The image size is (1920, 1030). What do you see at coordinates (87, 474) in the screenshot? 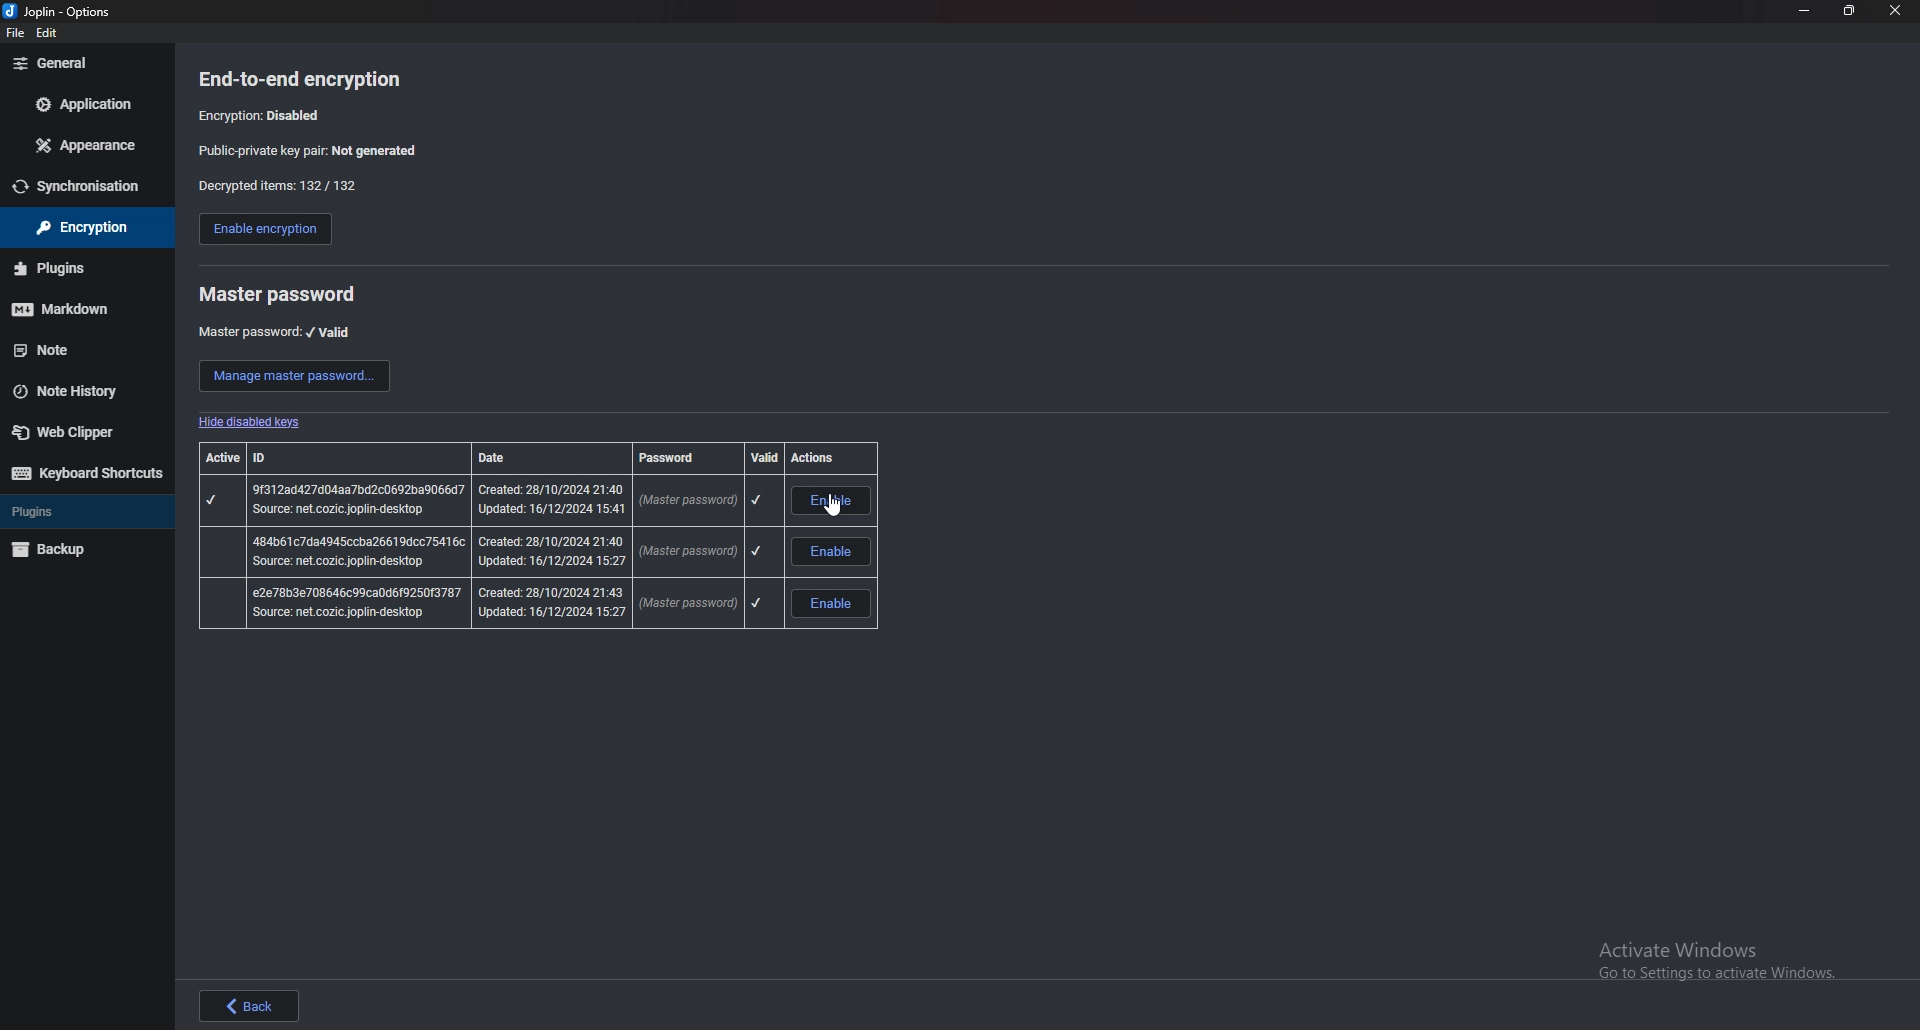
I see `keyboard shortcuts` at bounding box center [87, 474].